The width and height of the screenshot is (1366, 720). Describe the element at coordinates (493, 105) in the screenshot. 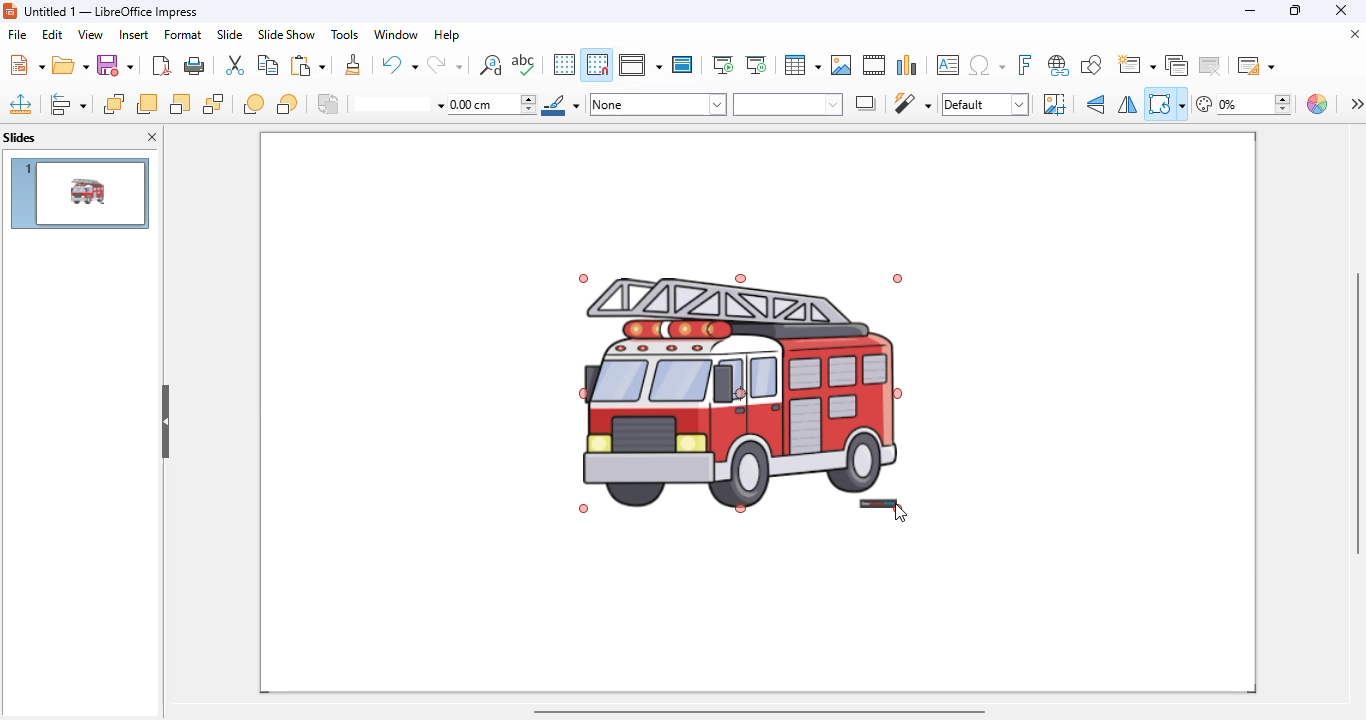

I see `line thickness` at that location.